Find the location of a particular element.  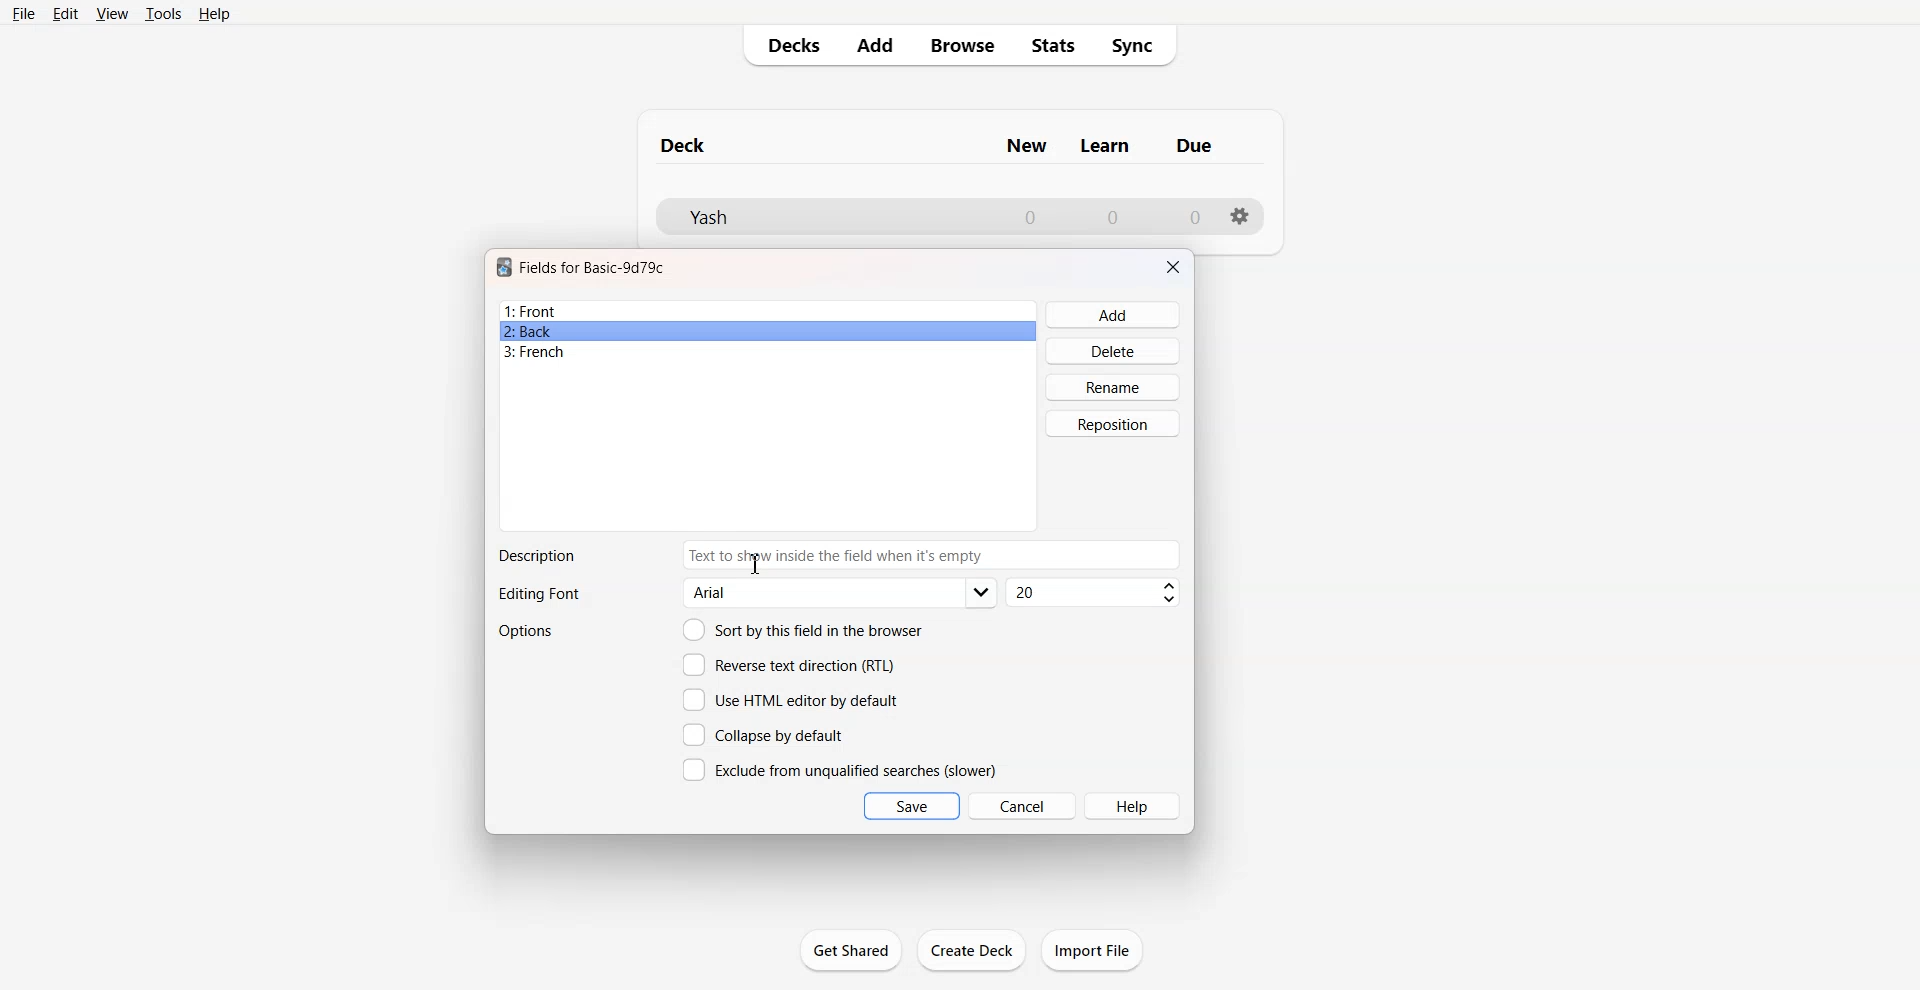

Get Shared is located at coordinates (851, 950).